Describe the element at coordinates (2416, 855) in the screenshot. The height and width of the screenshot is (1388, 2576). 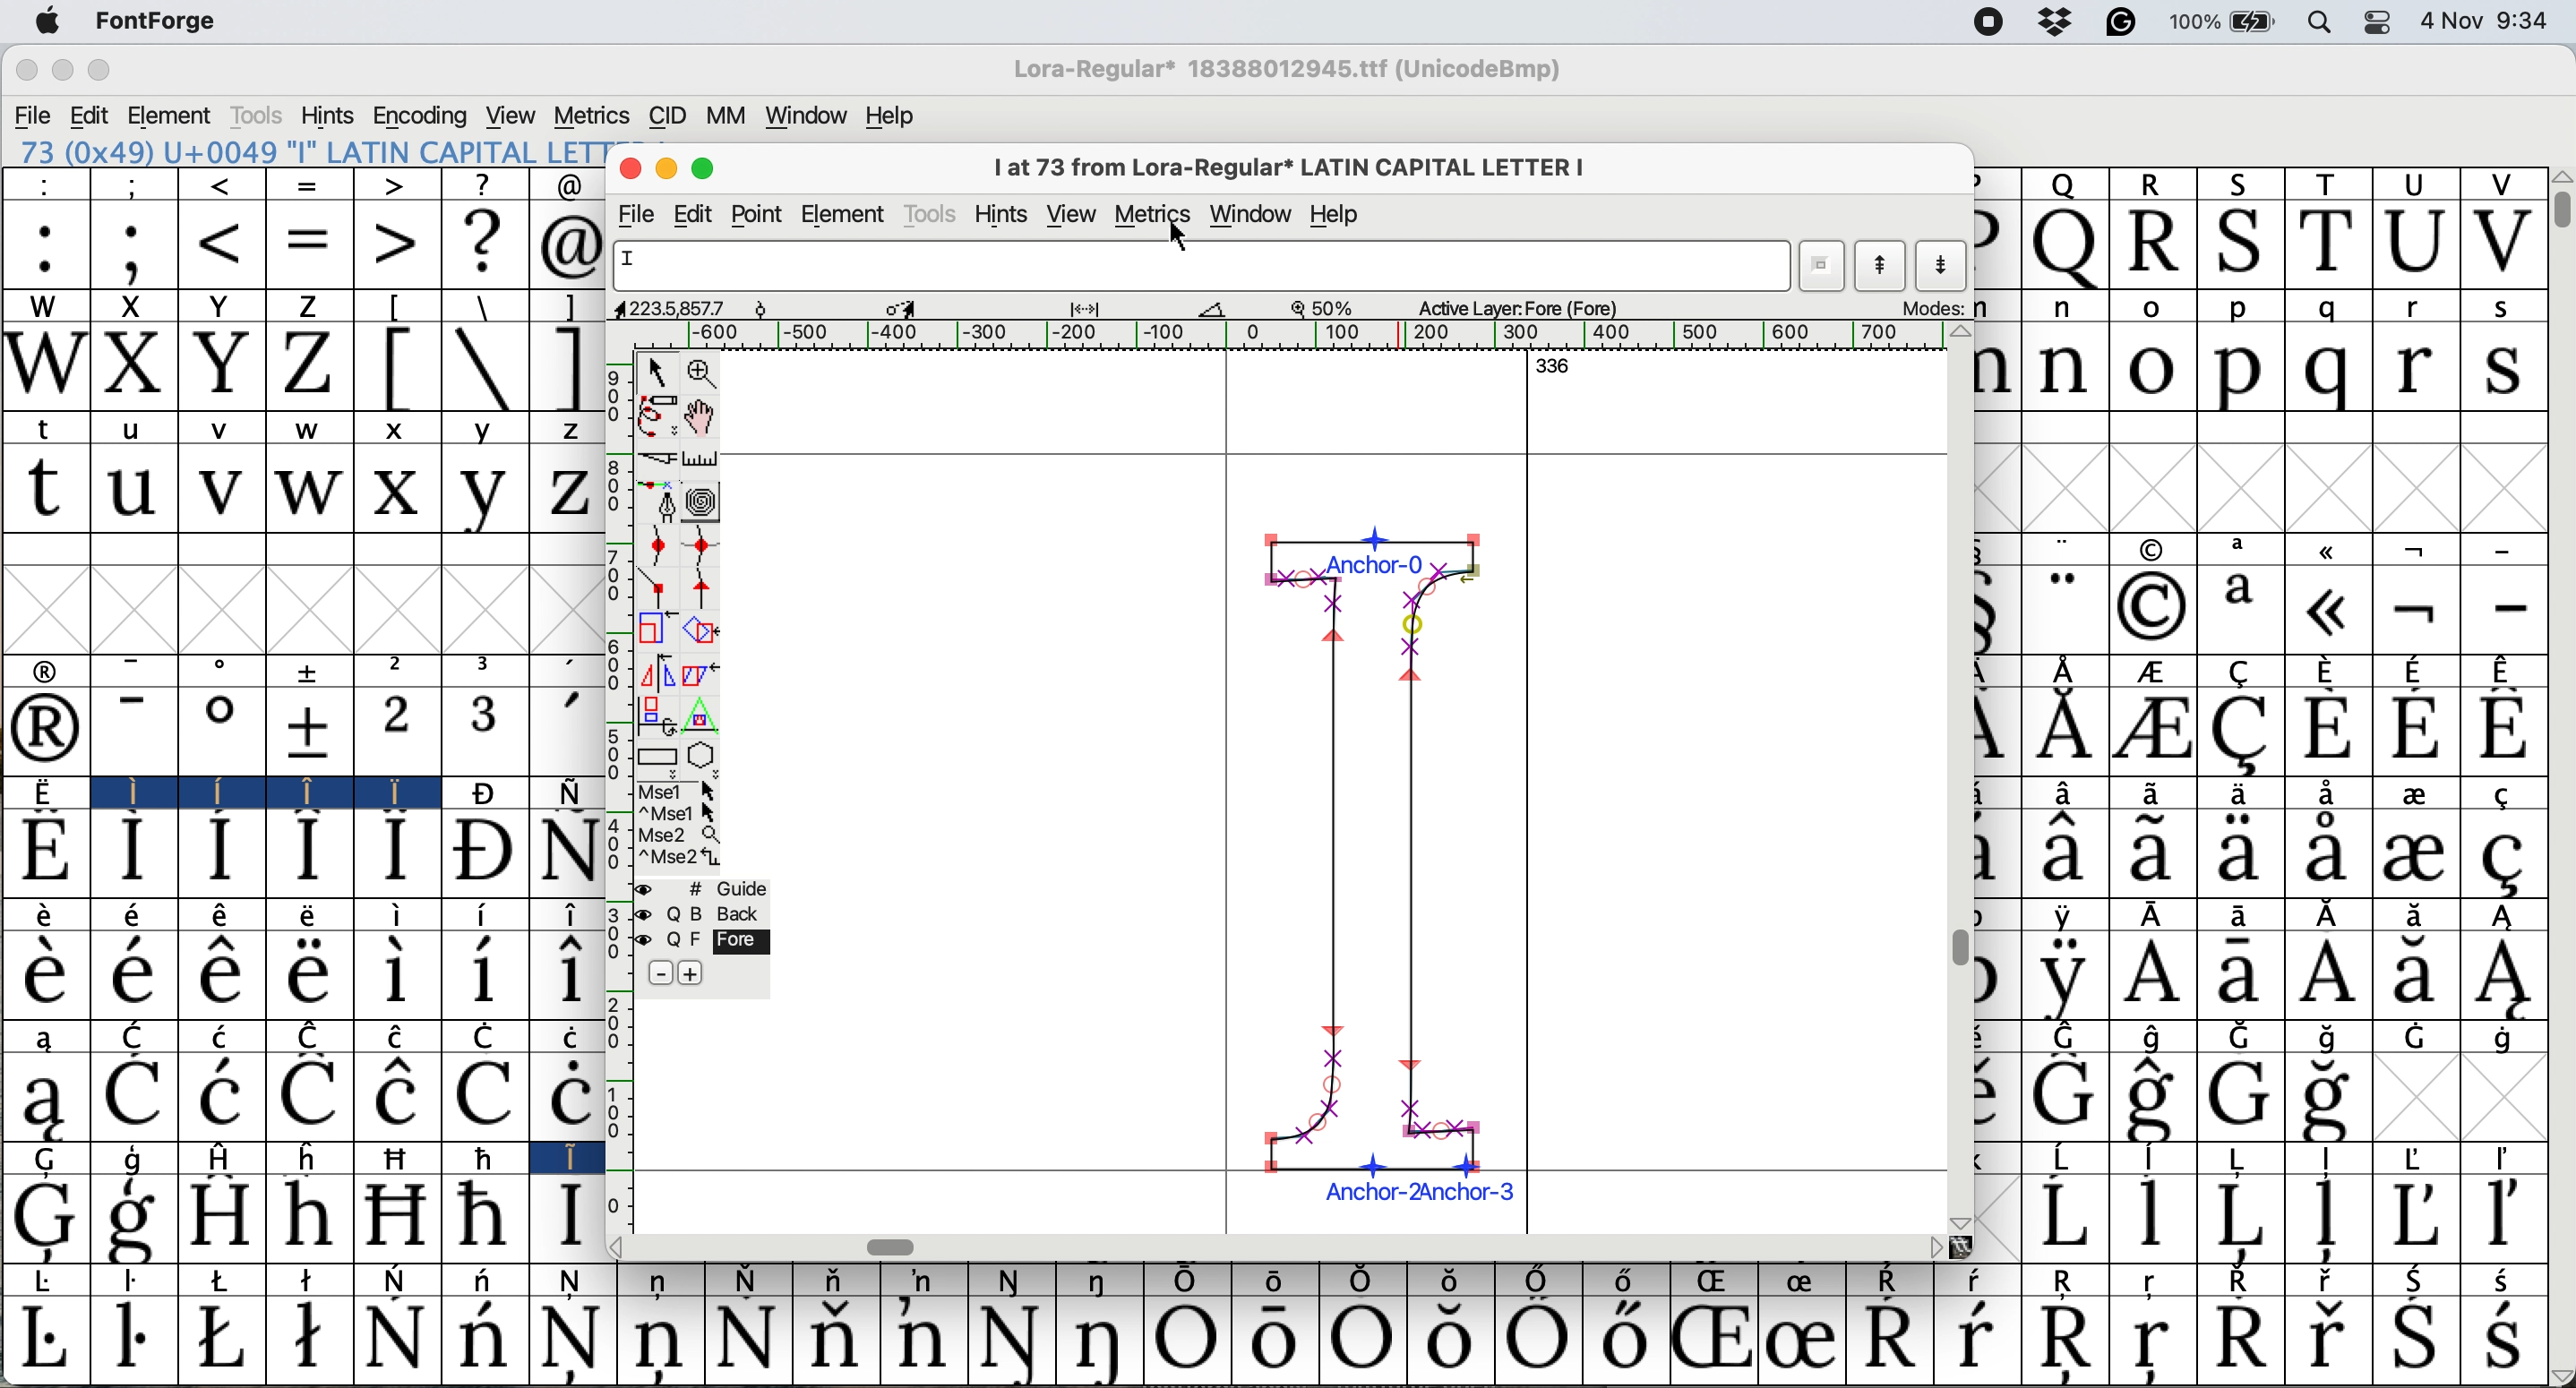
I see `Symbol` at that location.